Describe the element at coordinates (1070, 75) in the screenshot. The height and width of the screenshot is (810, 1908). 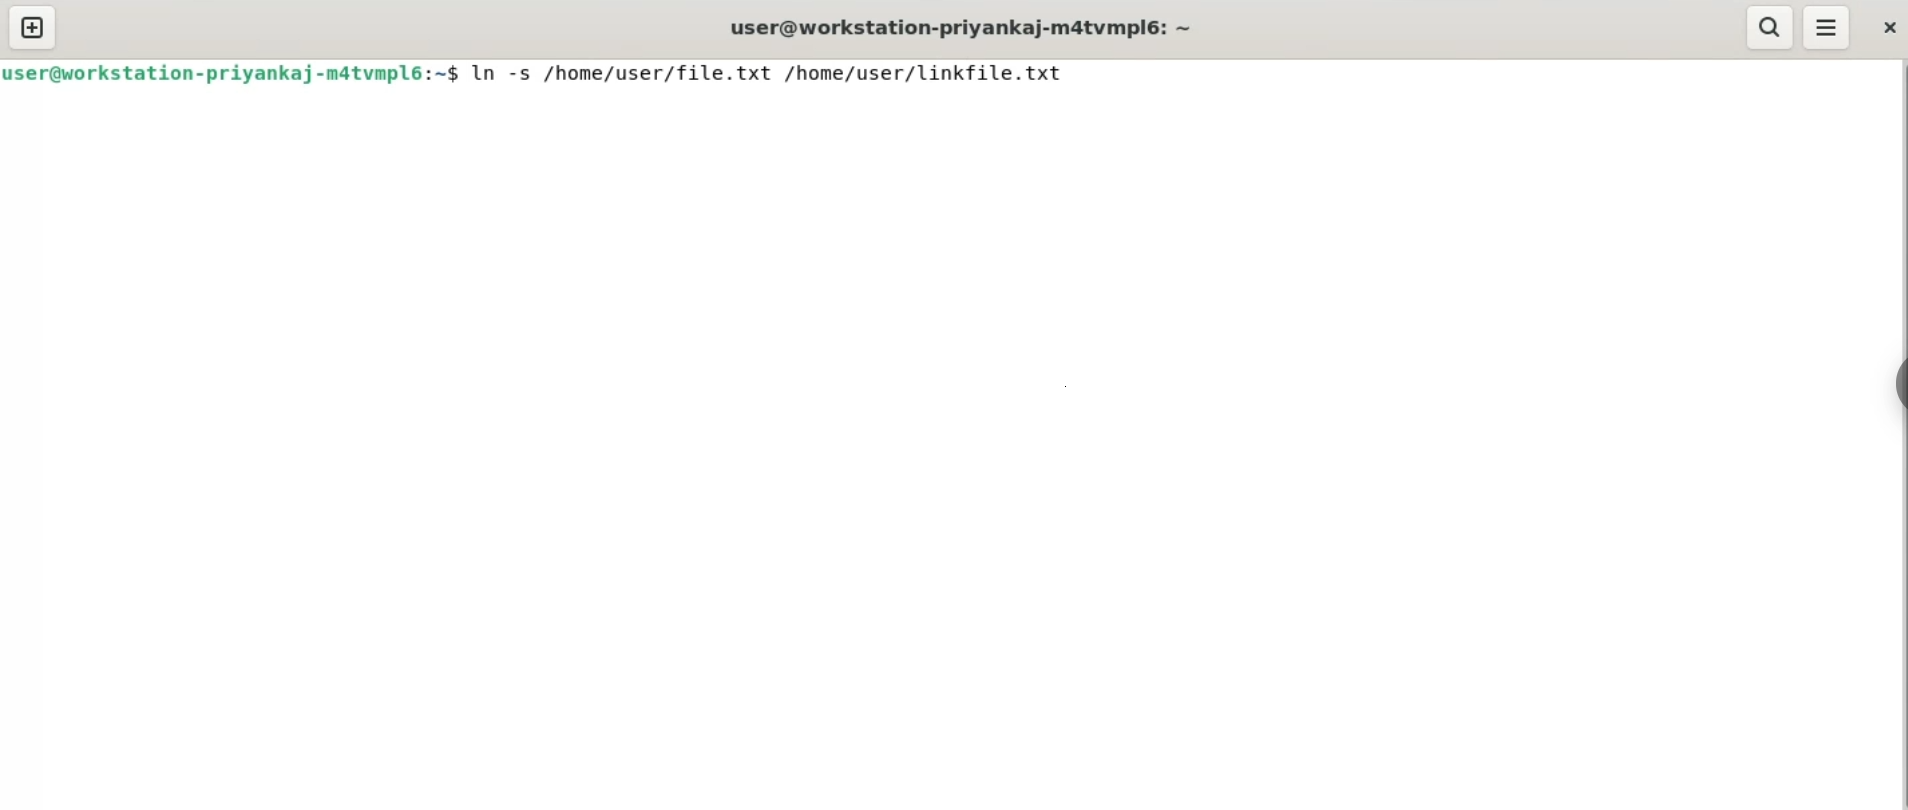
I see `cursor` at that location.